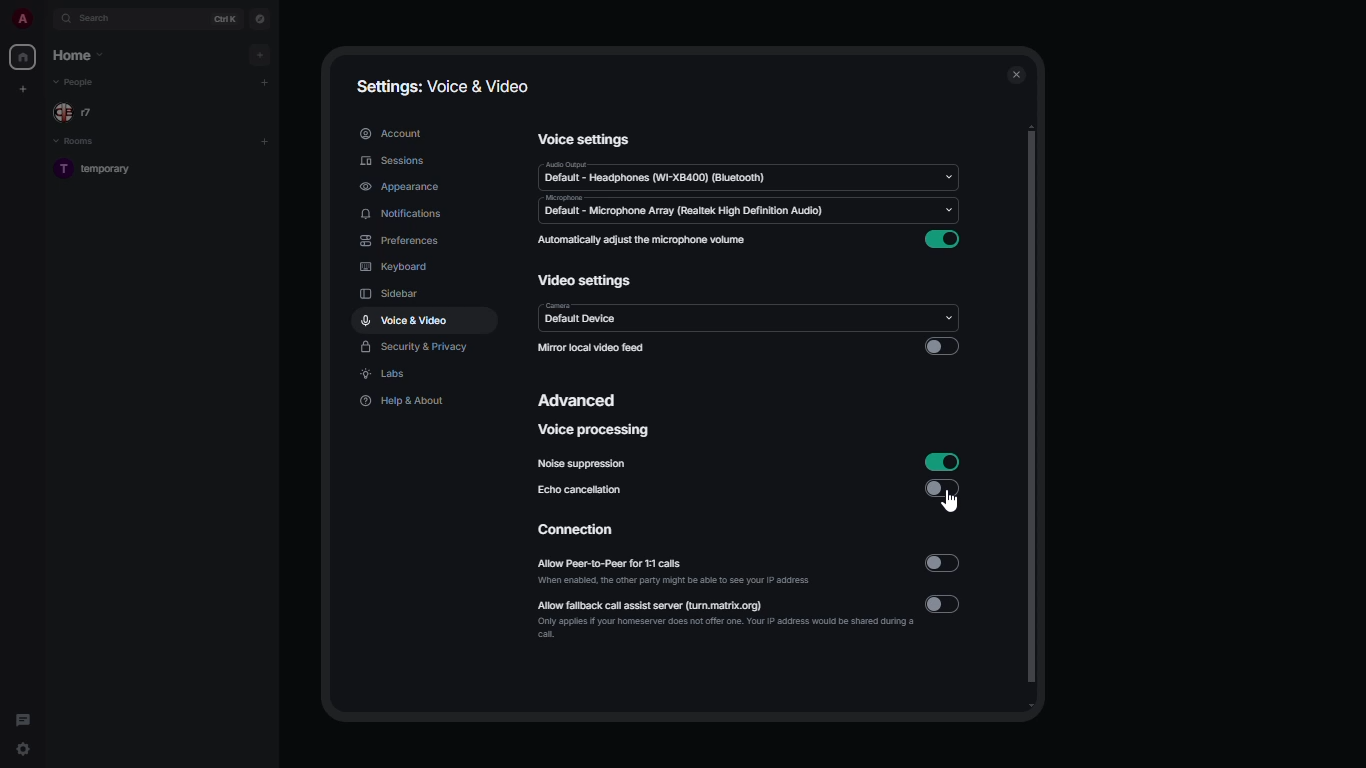 This screenshot has width=1366, height=768. Describe the element at coordinates (945, 319) in the screenshot. I see `drop down` at that location.